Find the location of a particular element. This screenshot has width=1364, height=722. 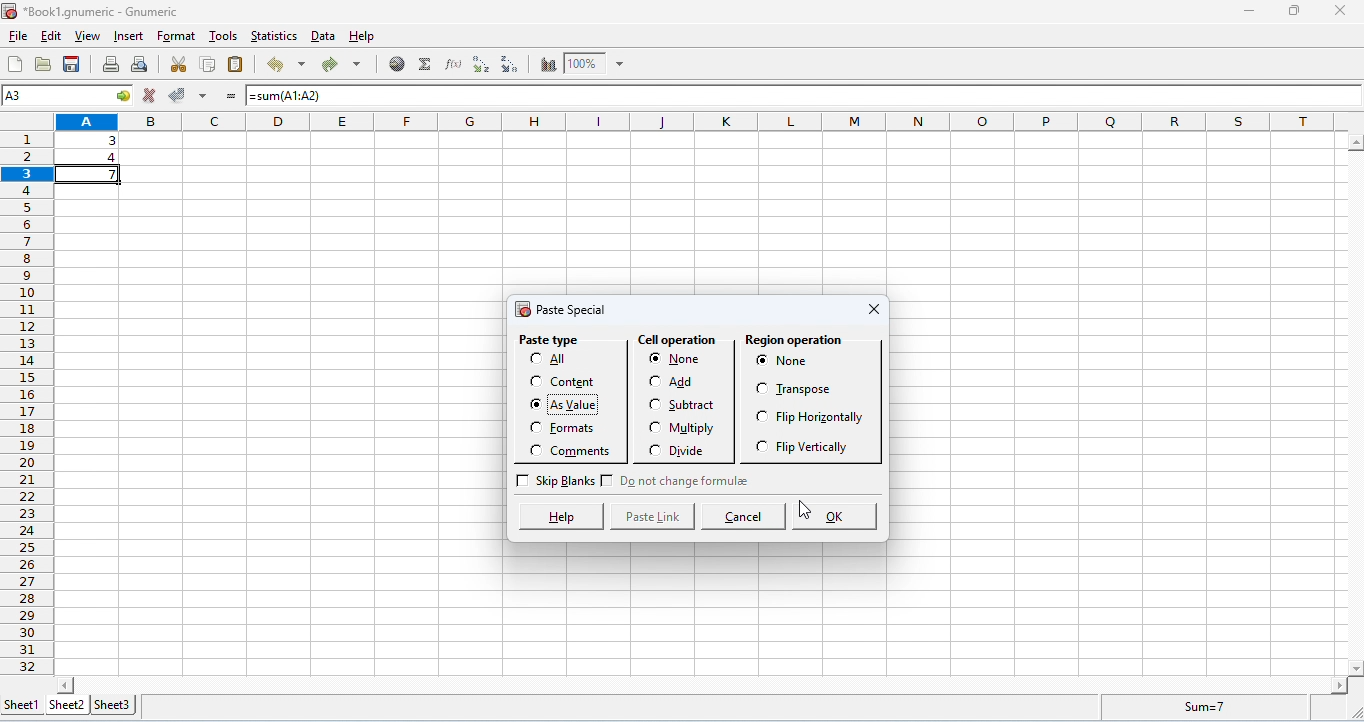

select function is located at coordinates (425, 65).